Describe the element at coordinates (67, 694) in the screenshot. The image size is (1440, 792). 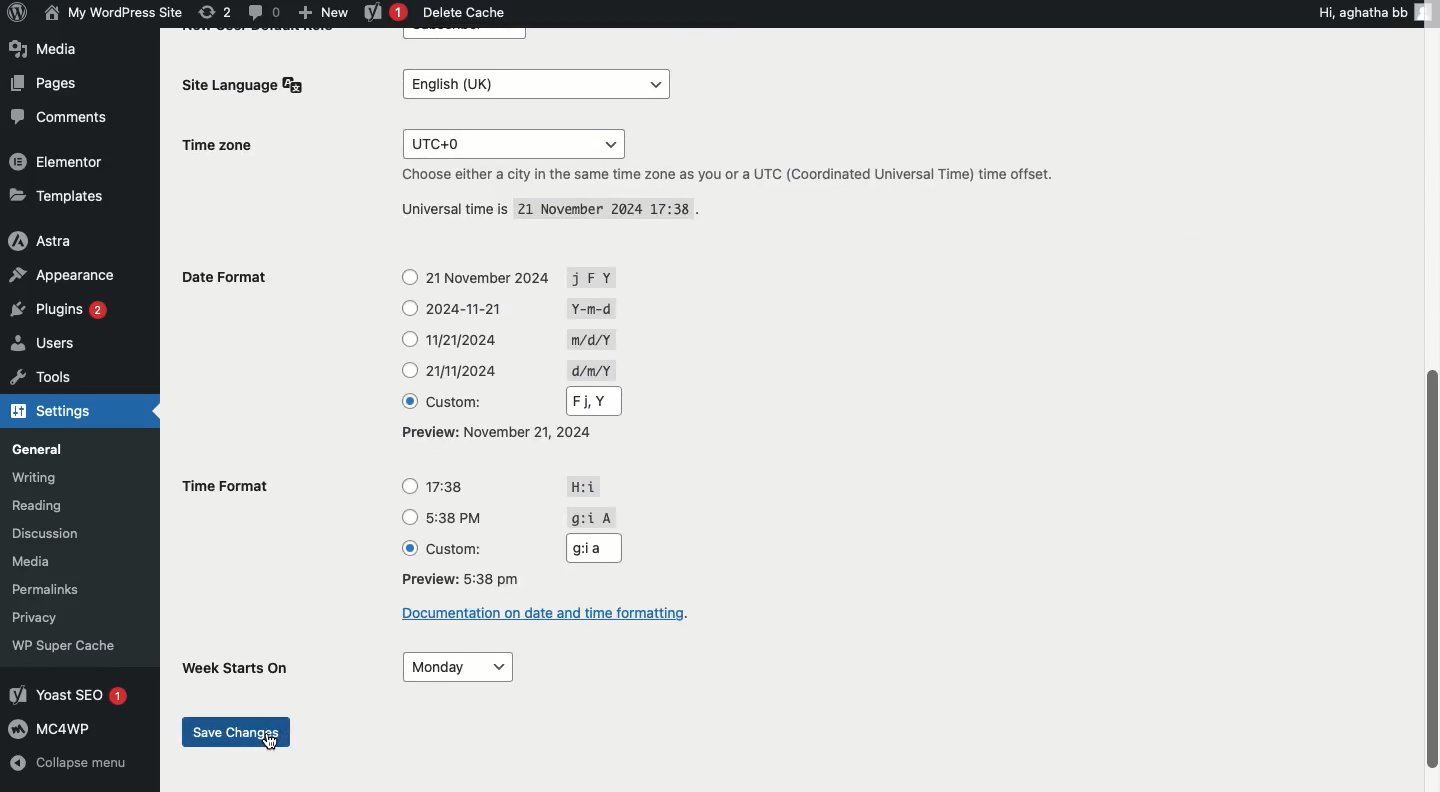
I see ` Yoast SEO 1` at that location.